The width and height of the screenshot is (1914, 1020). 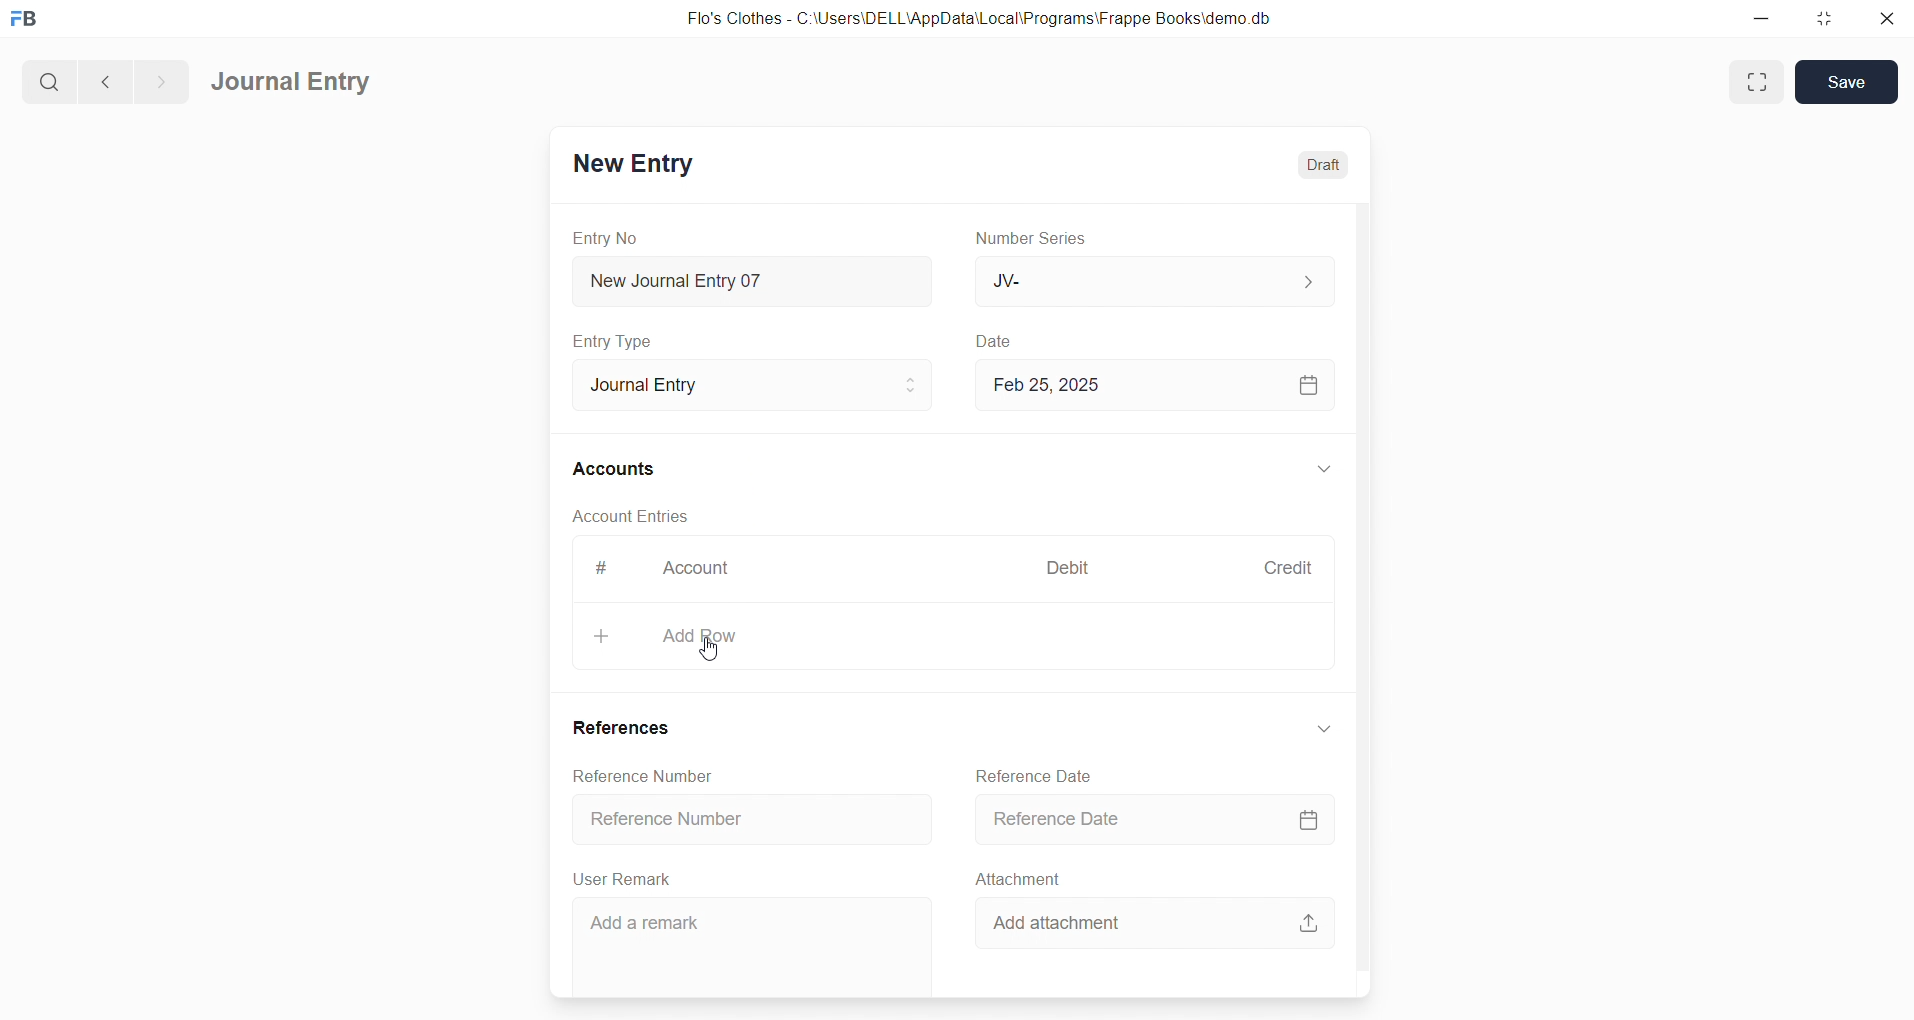 I want to click on vertical scroll bar, so click(x=1362, y=597).